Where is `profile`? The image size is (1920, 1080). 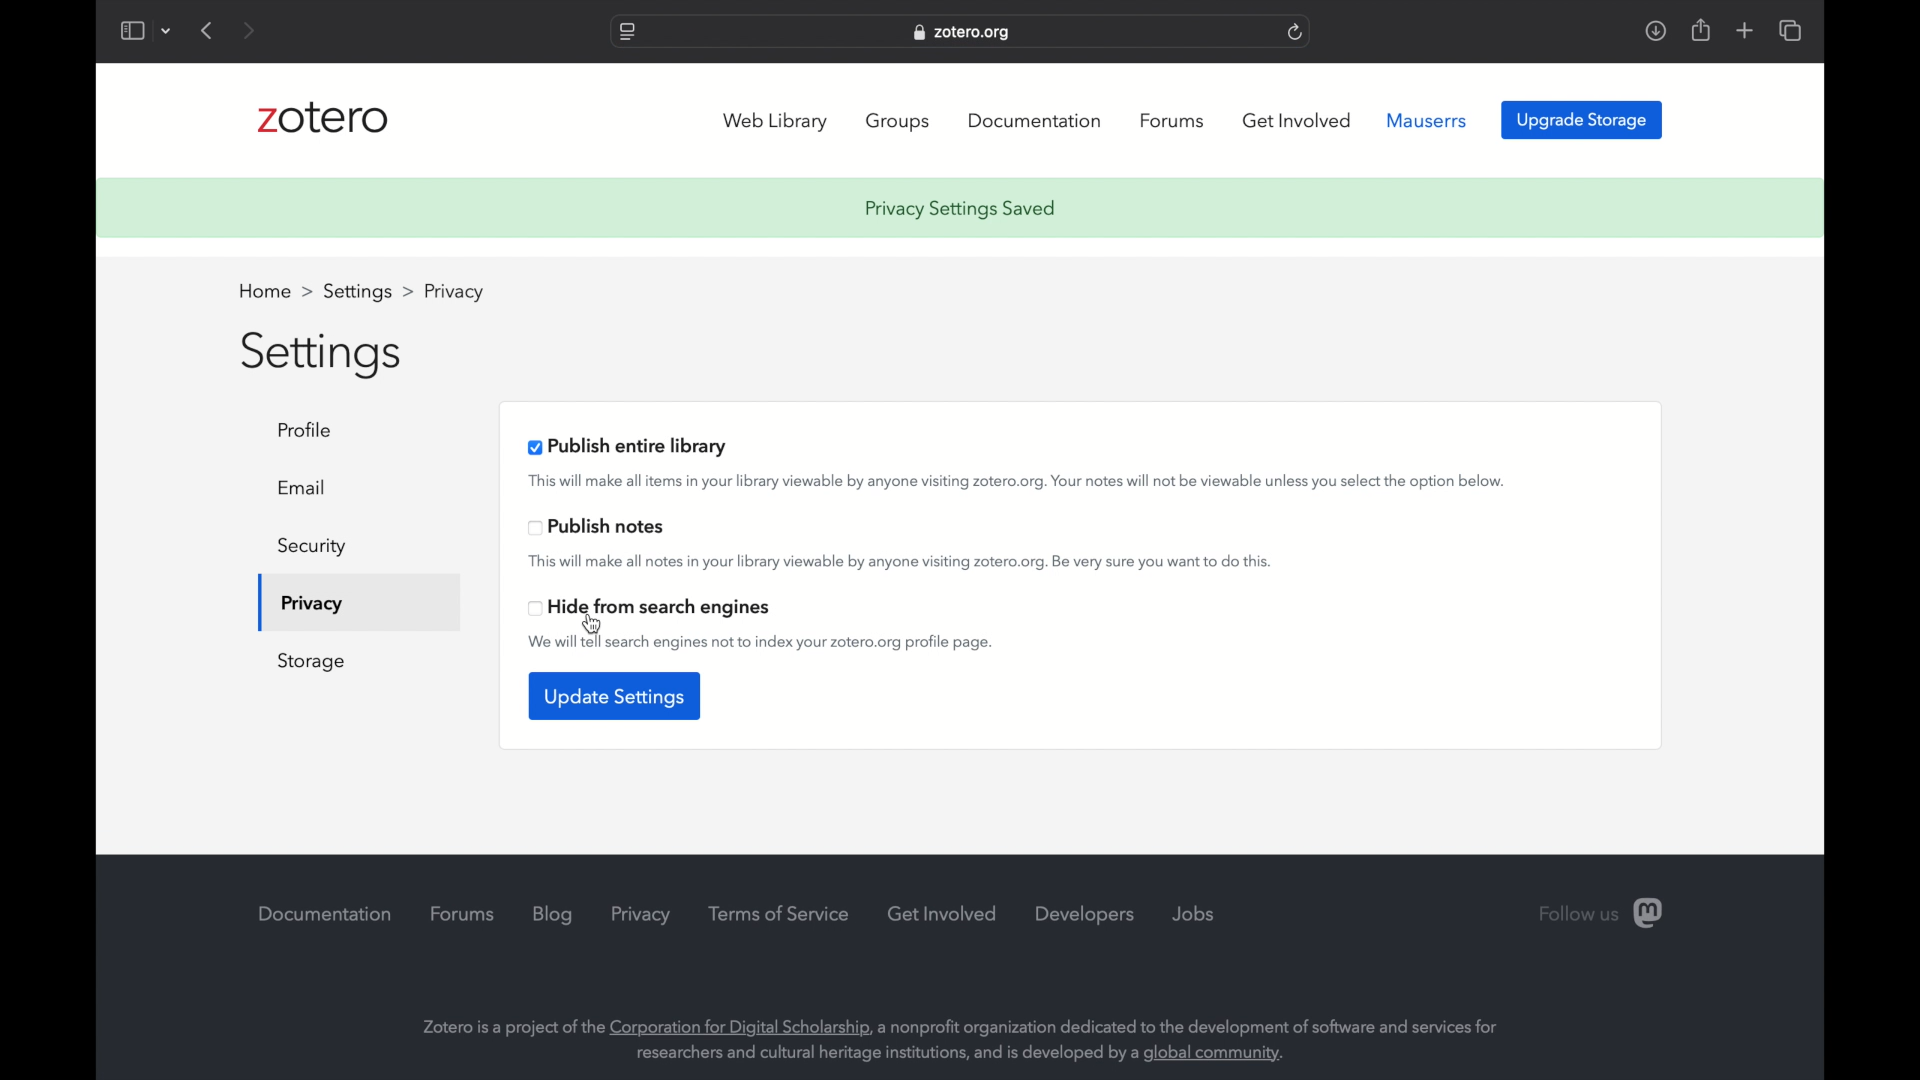
profile is located at coordinates (304, 428).